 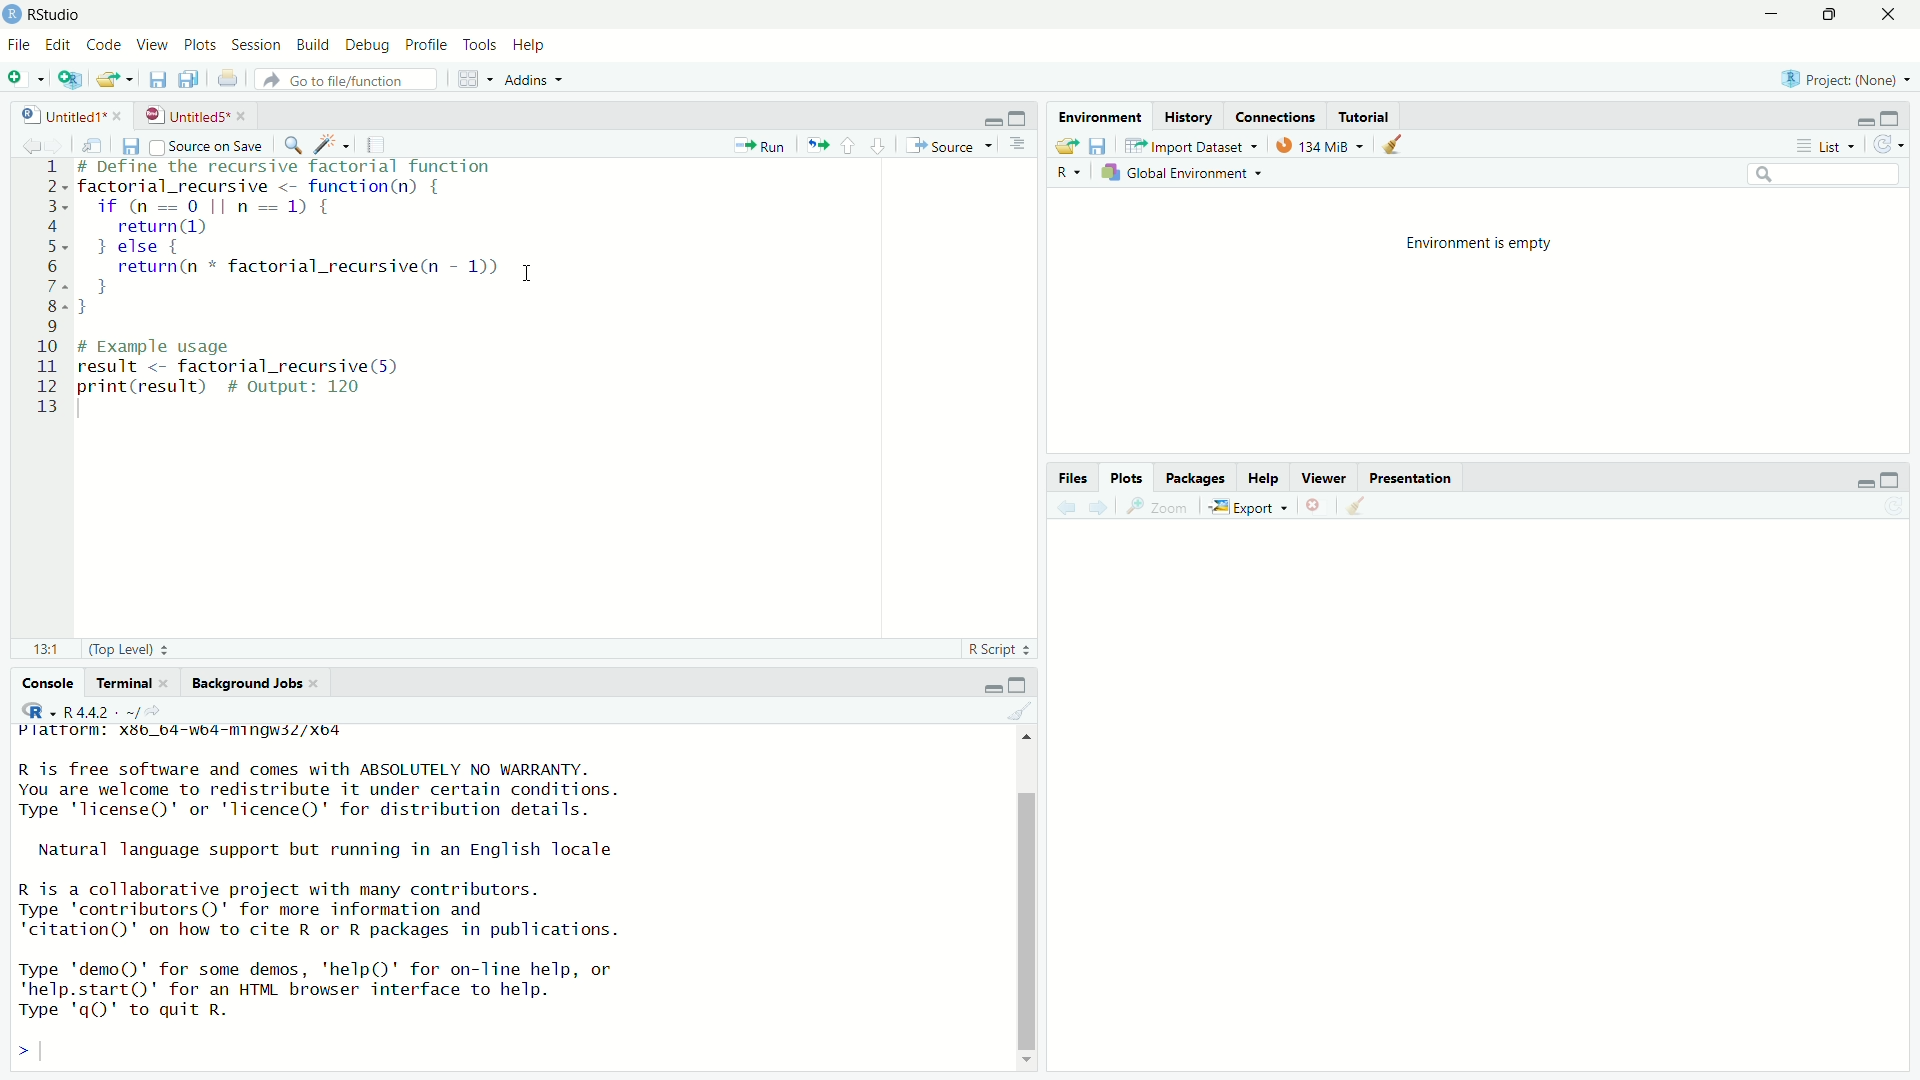 I want to click on Session, so click(x=254, y=46).